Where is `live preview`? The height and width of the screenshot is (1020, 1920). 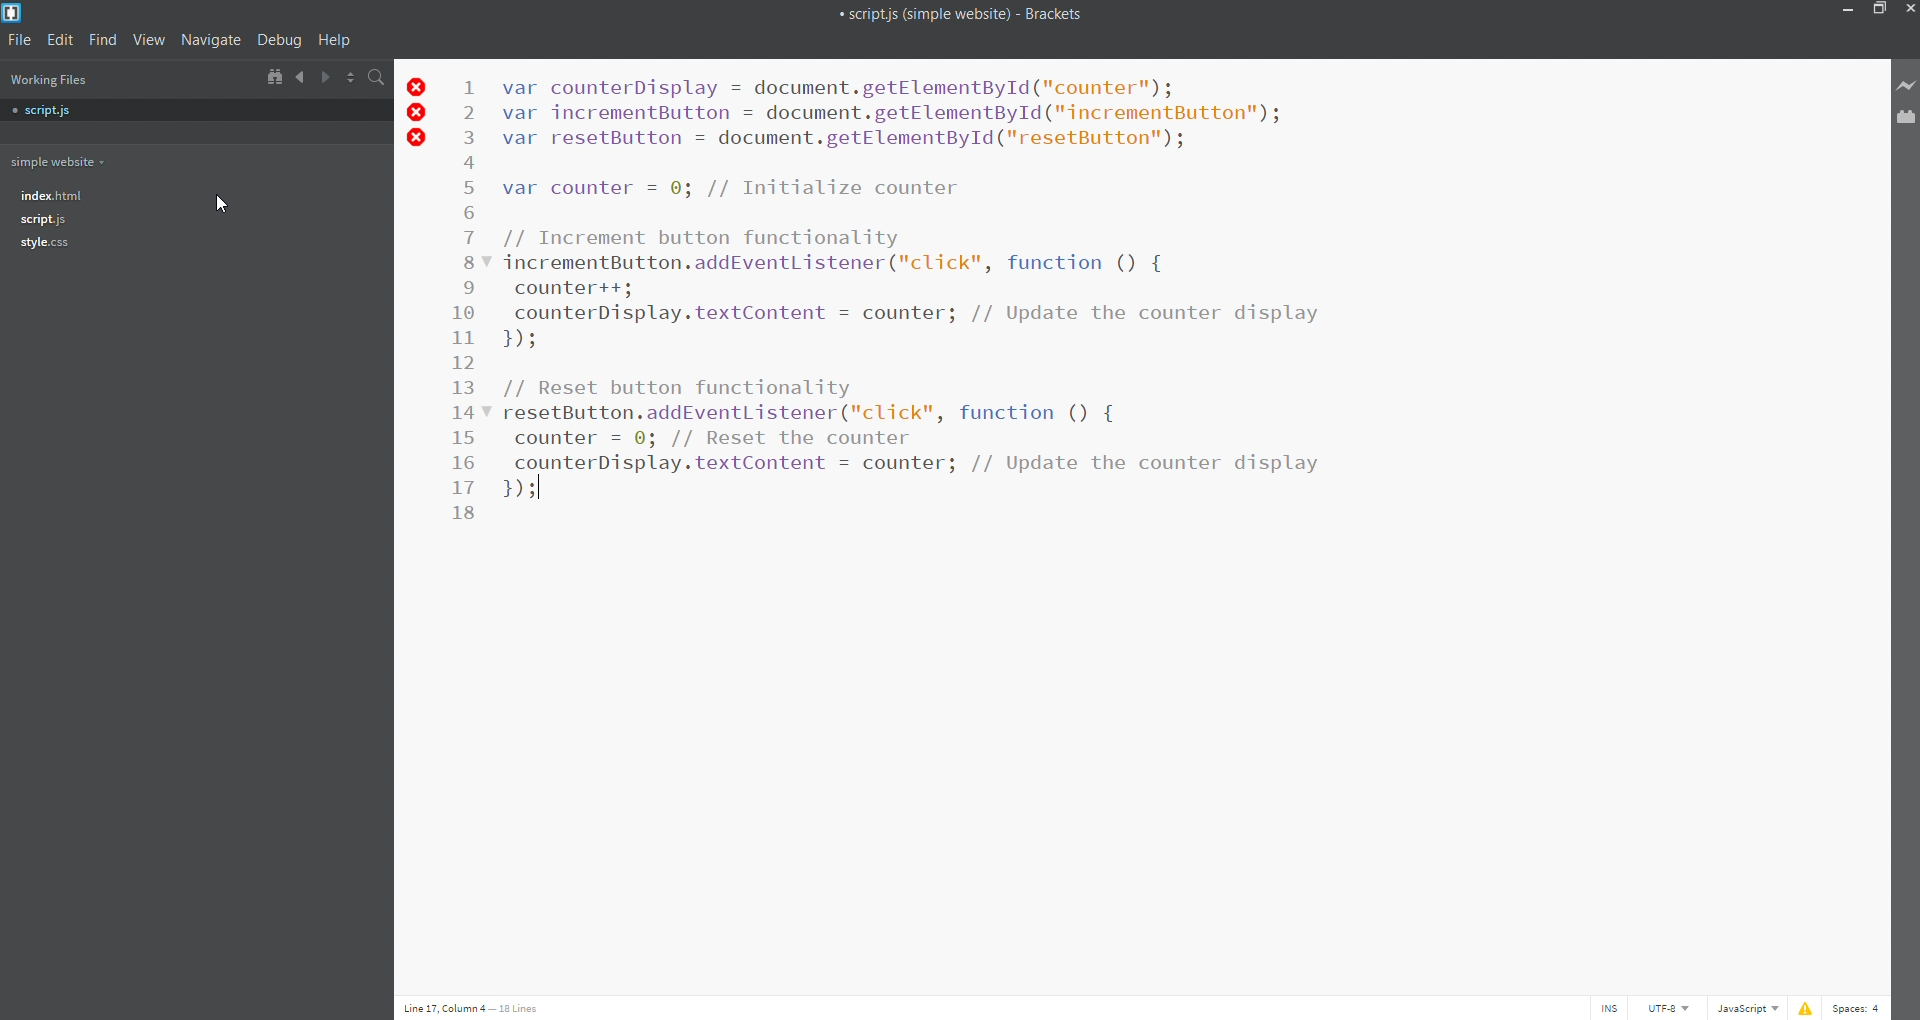 live preview is located at coordinates (1907, 86).